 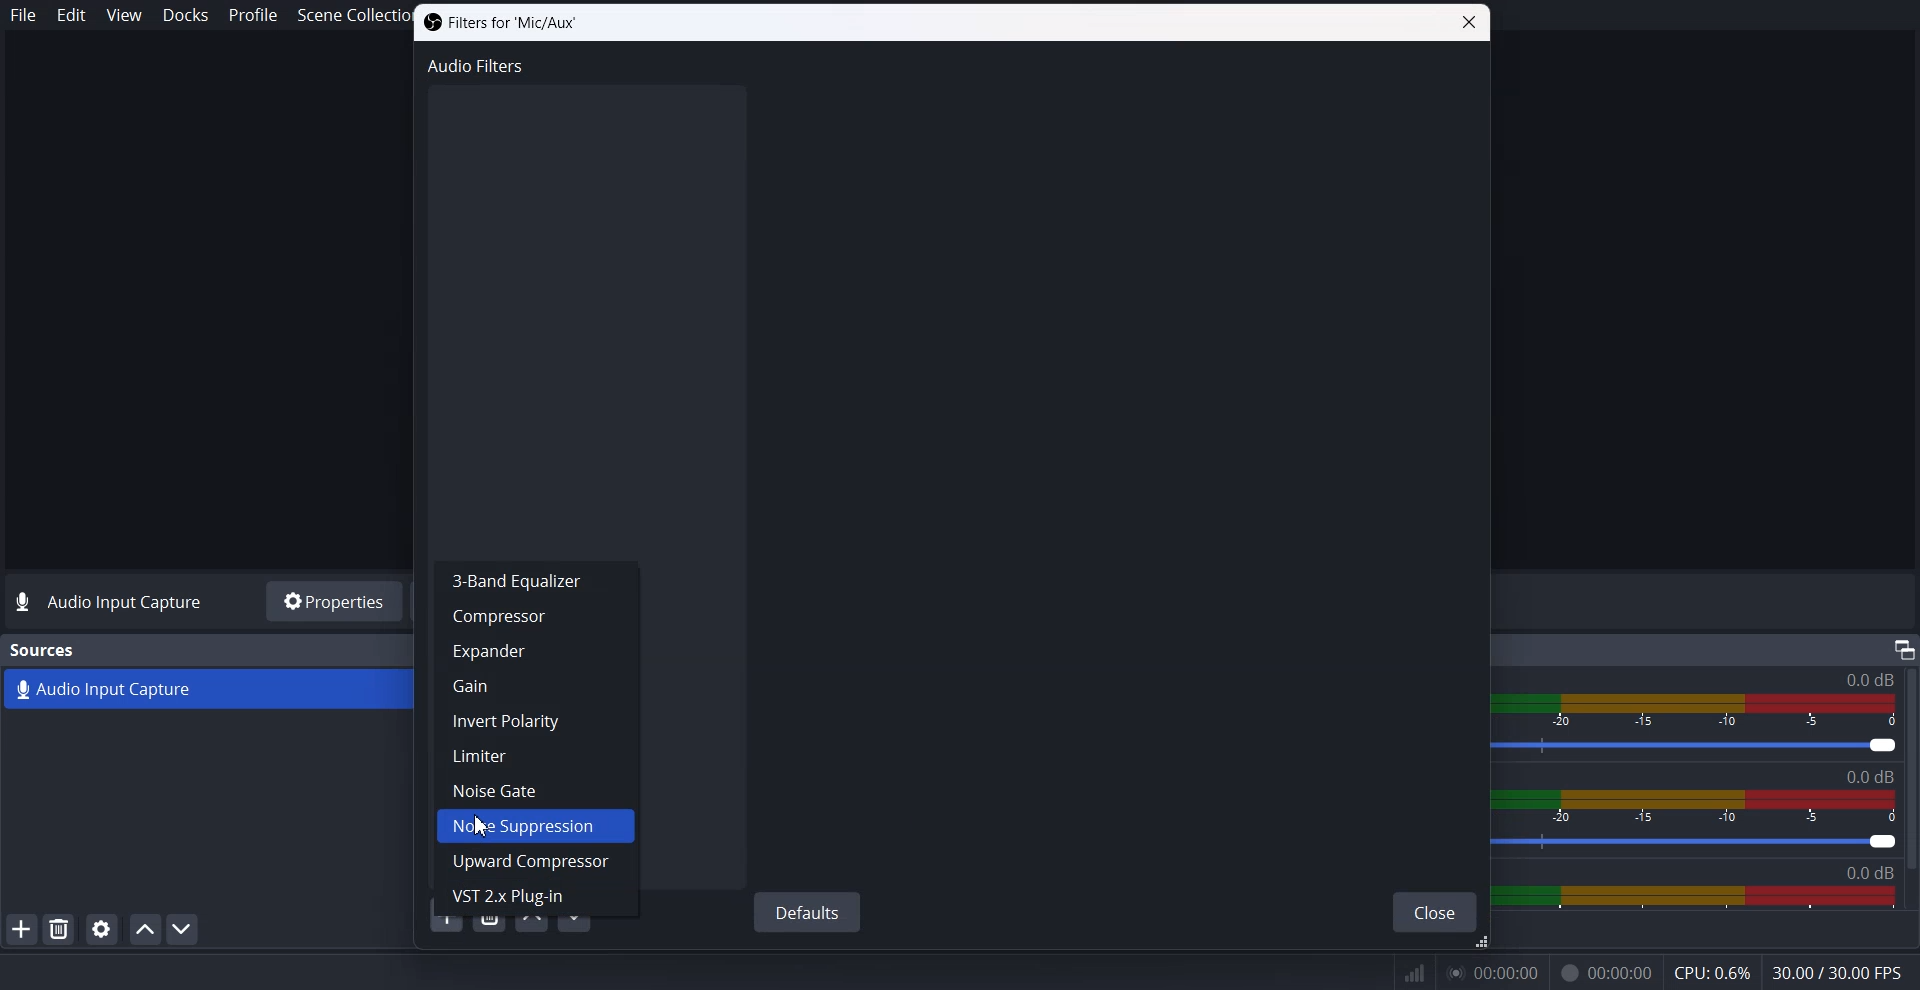 What do you see at coordinates (535, 616) in the screenshot?
I see `Compressor` at bounding box center [535, 616].